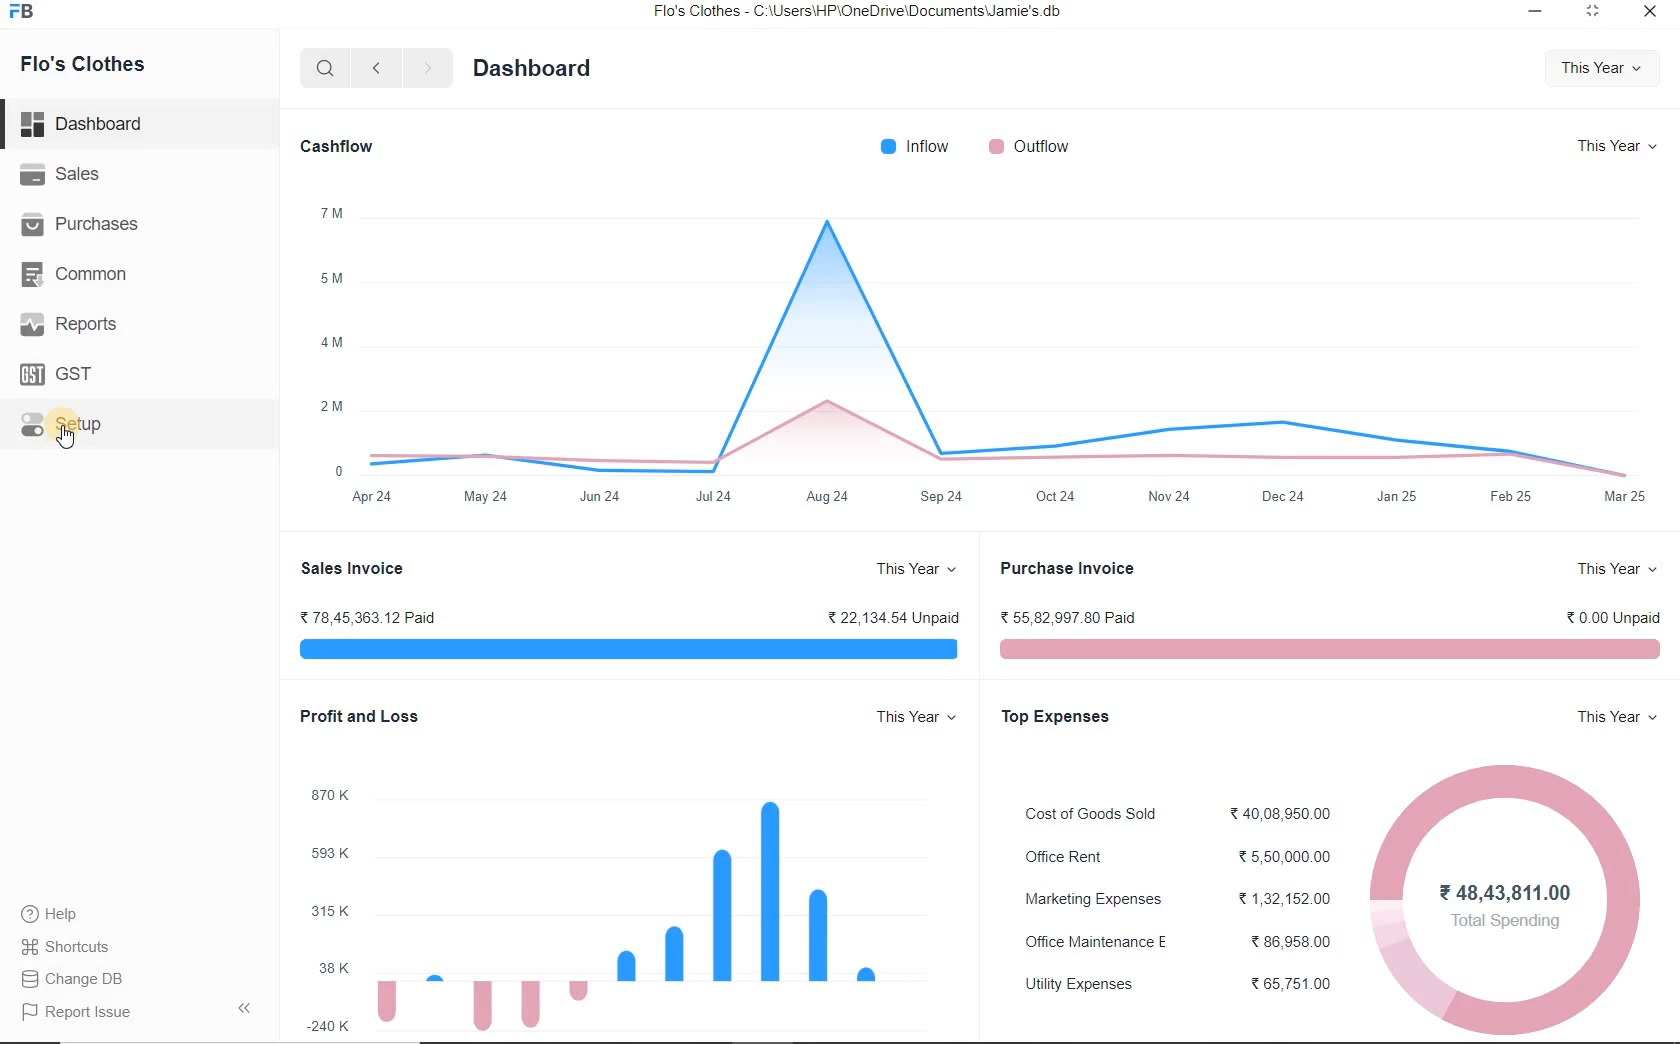  Describe the element at coordinates (1404, 497) in the screenshot. I see `Jan 25` at that location.